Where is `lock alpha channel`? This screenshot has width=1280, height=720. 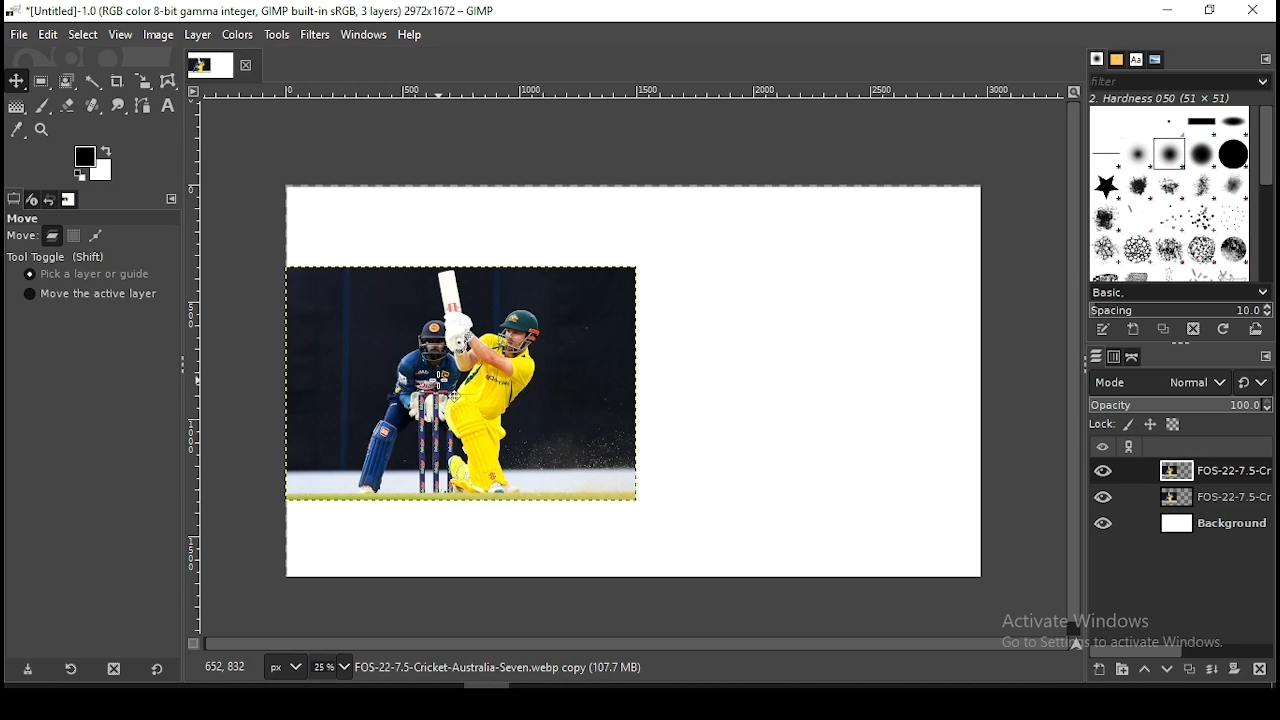
lock alpha channel is located at coordinates (1172, 425).